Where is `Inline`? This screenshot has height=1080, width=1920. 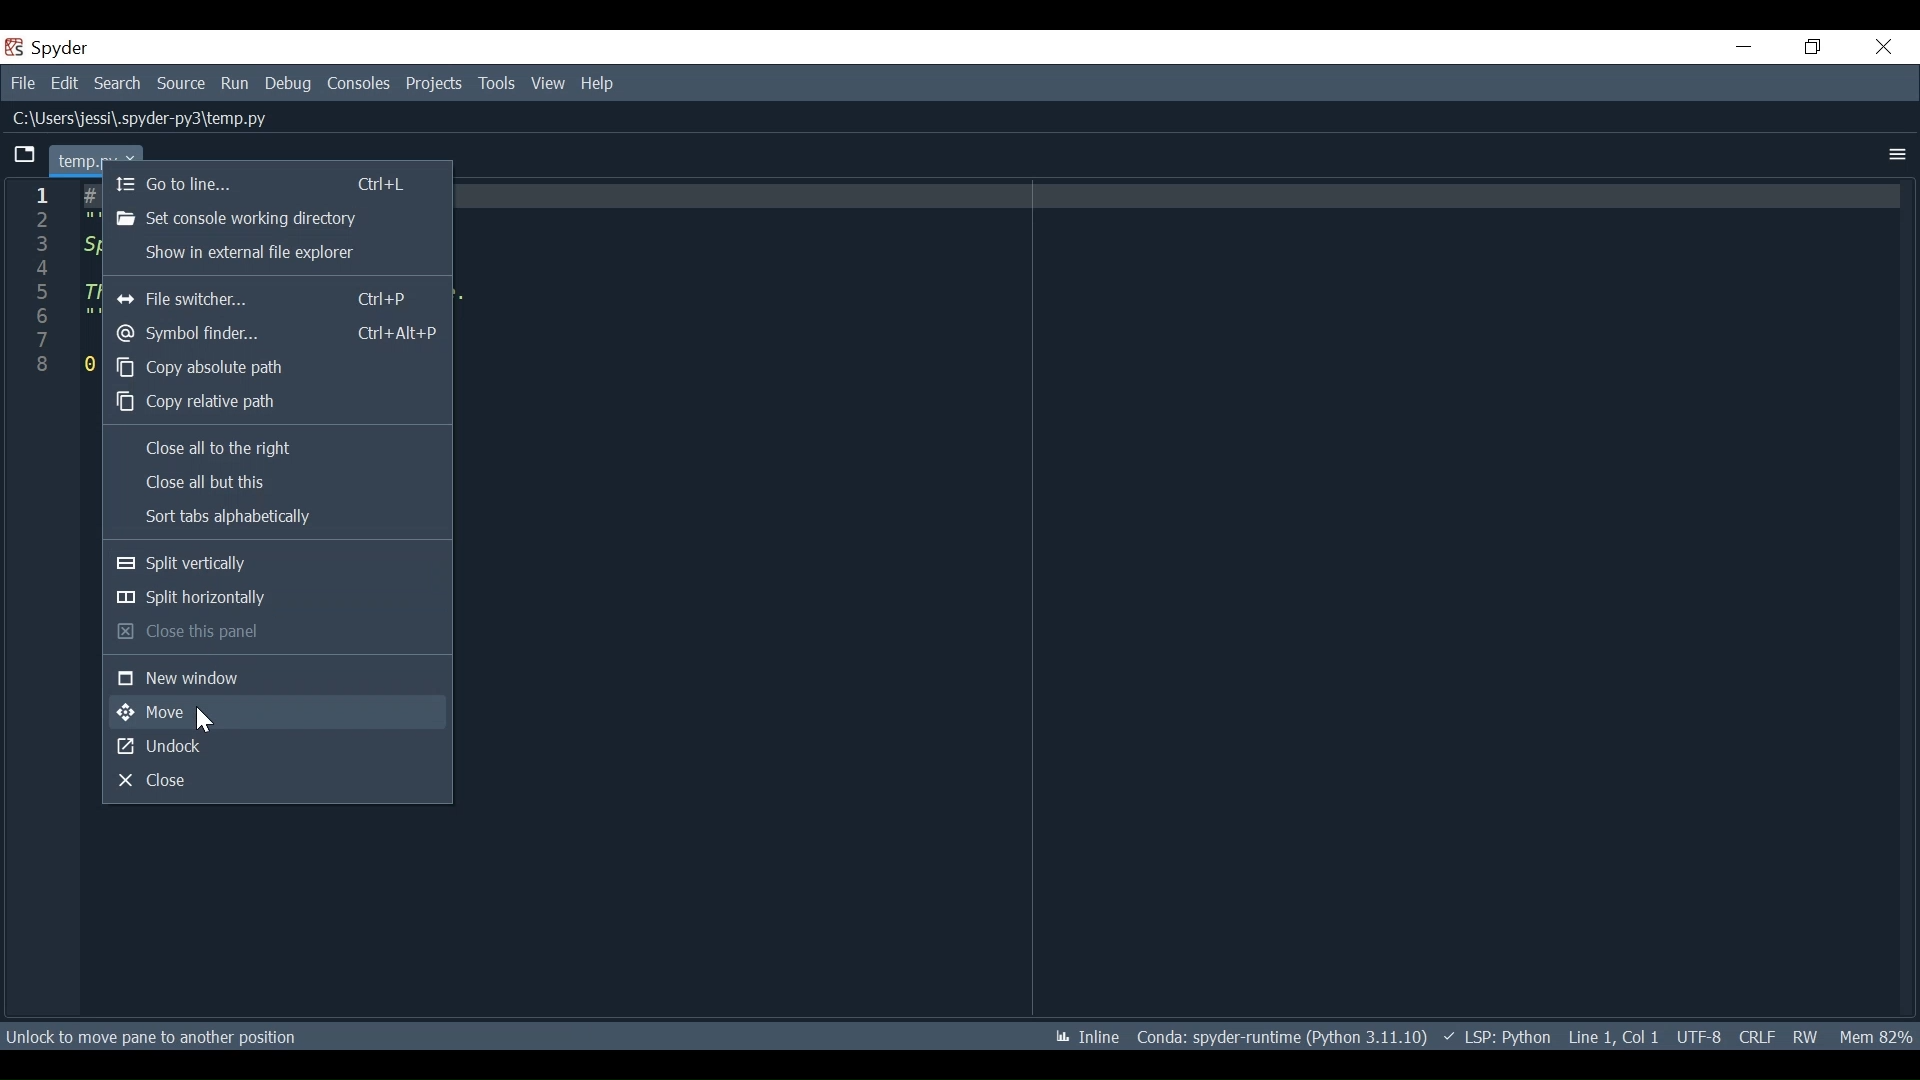
Inline is located at coordinates (1088, 1037).